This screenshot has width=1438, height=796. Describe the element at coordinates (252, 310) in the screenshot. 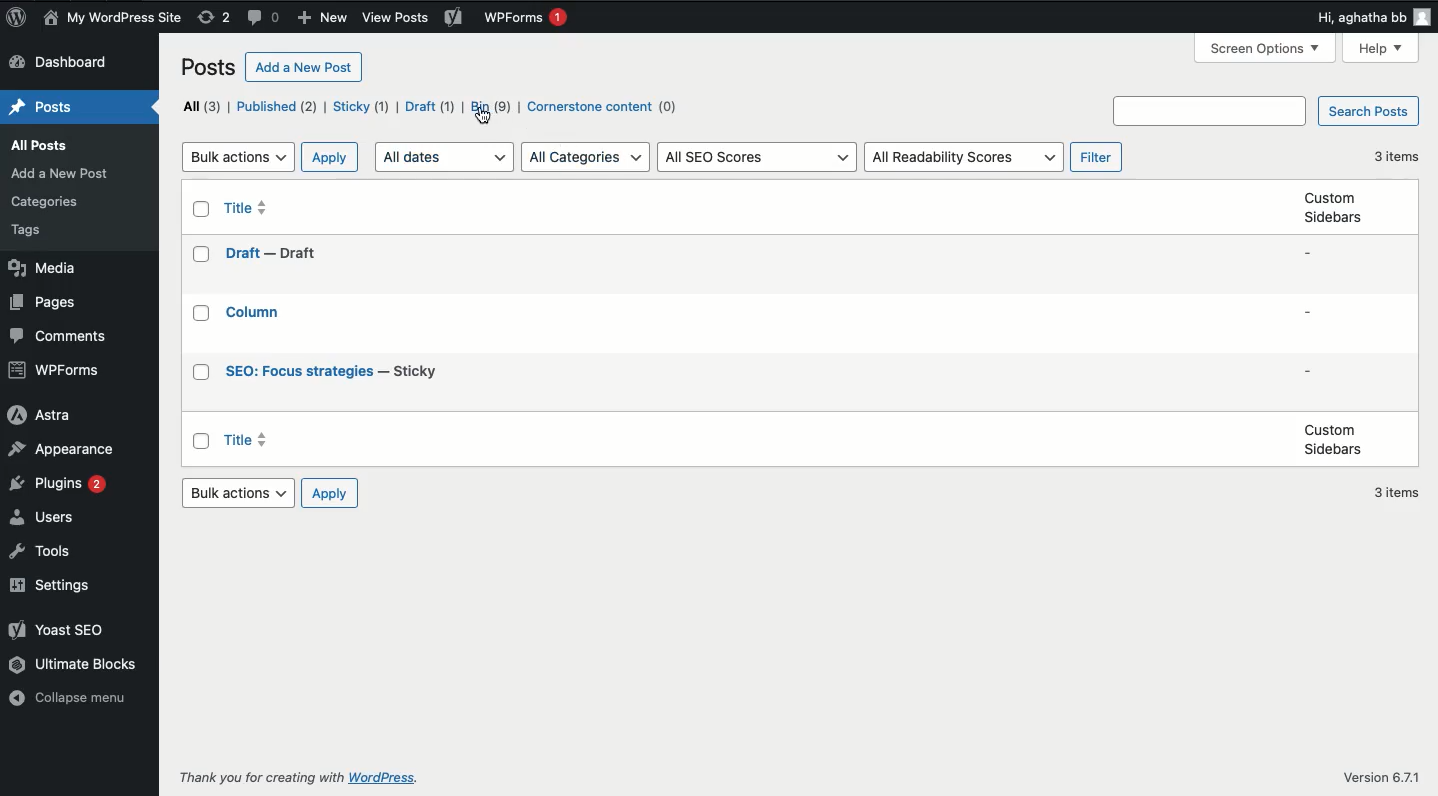

I see `Title` at that location.